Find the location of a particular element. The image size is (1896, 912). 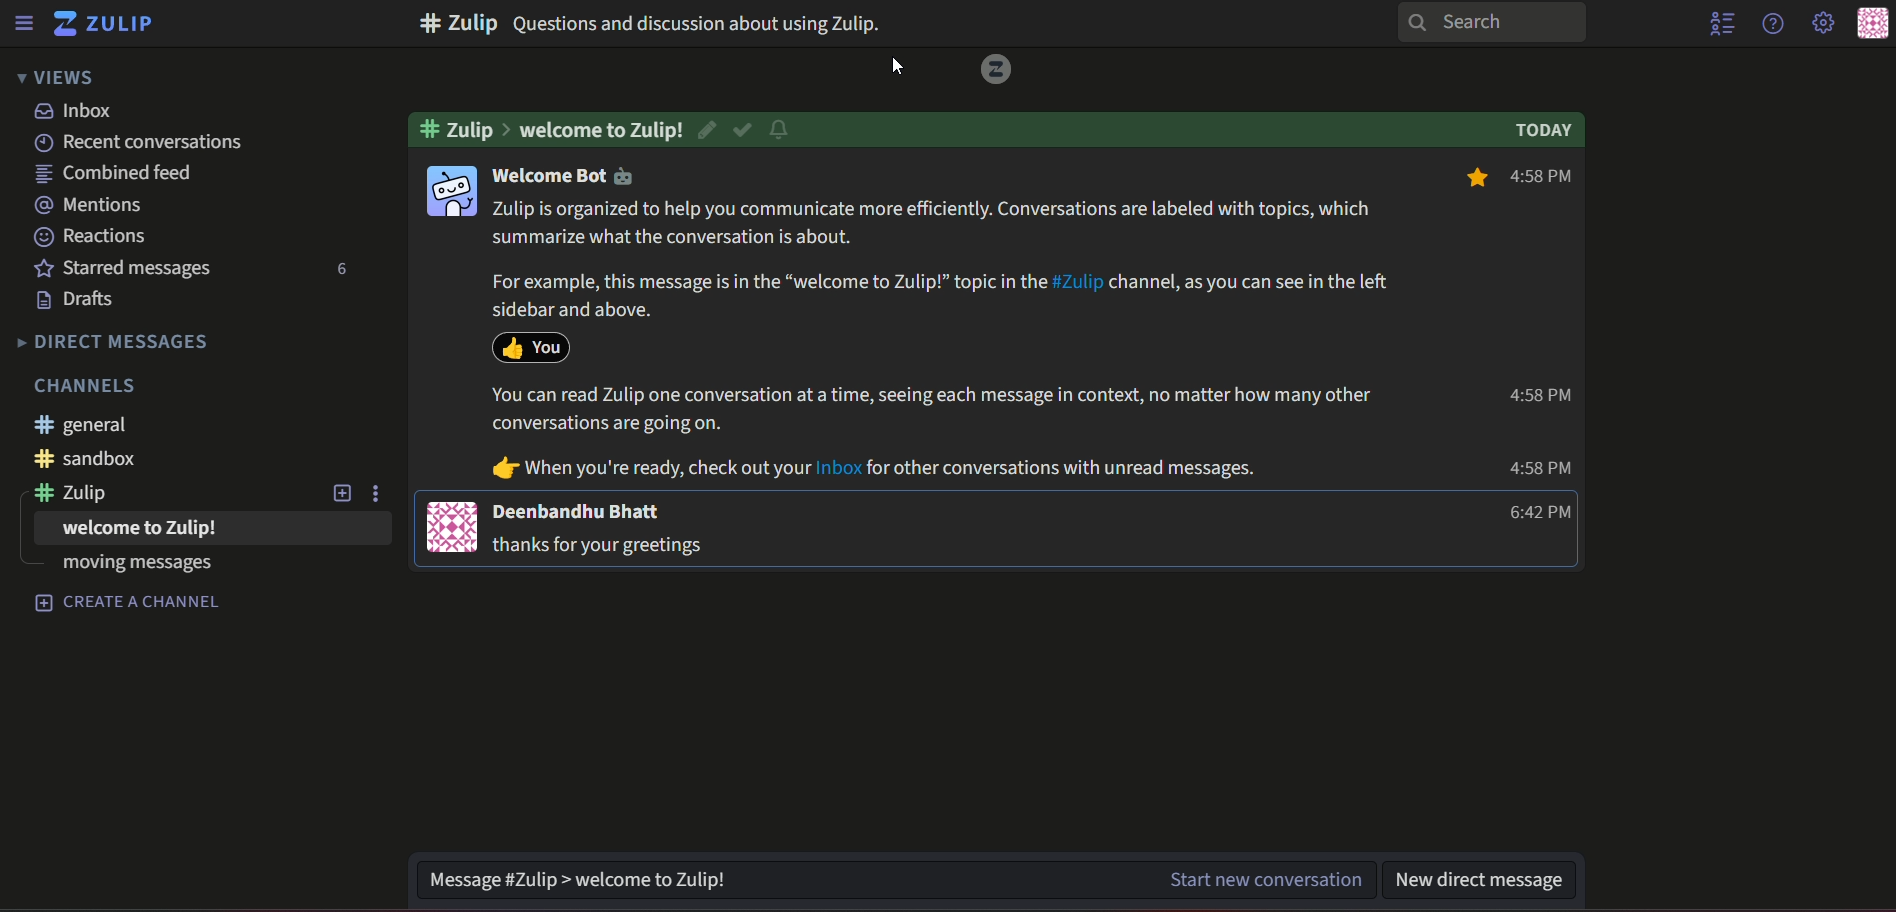

#zulip is located at coordinates (77, 493).